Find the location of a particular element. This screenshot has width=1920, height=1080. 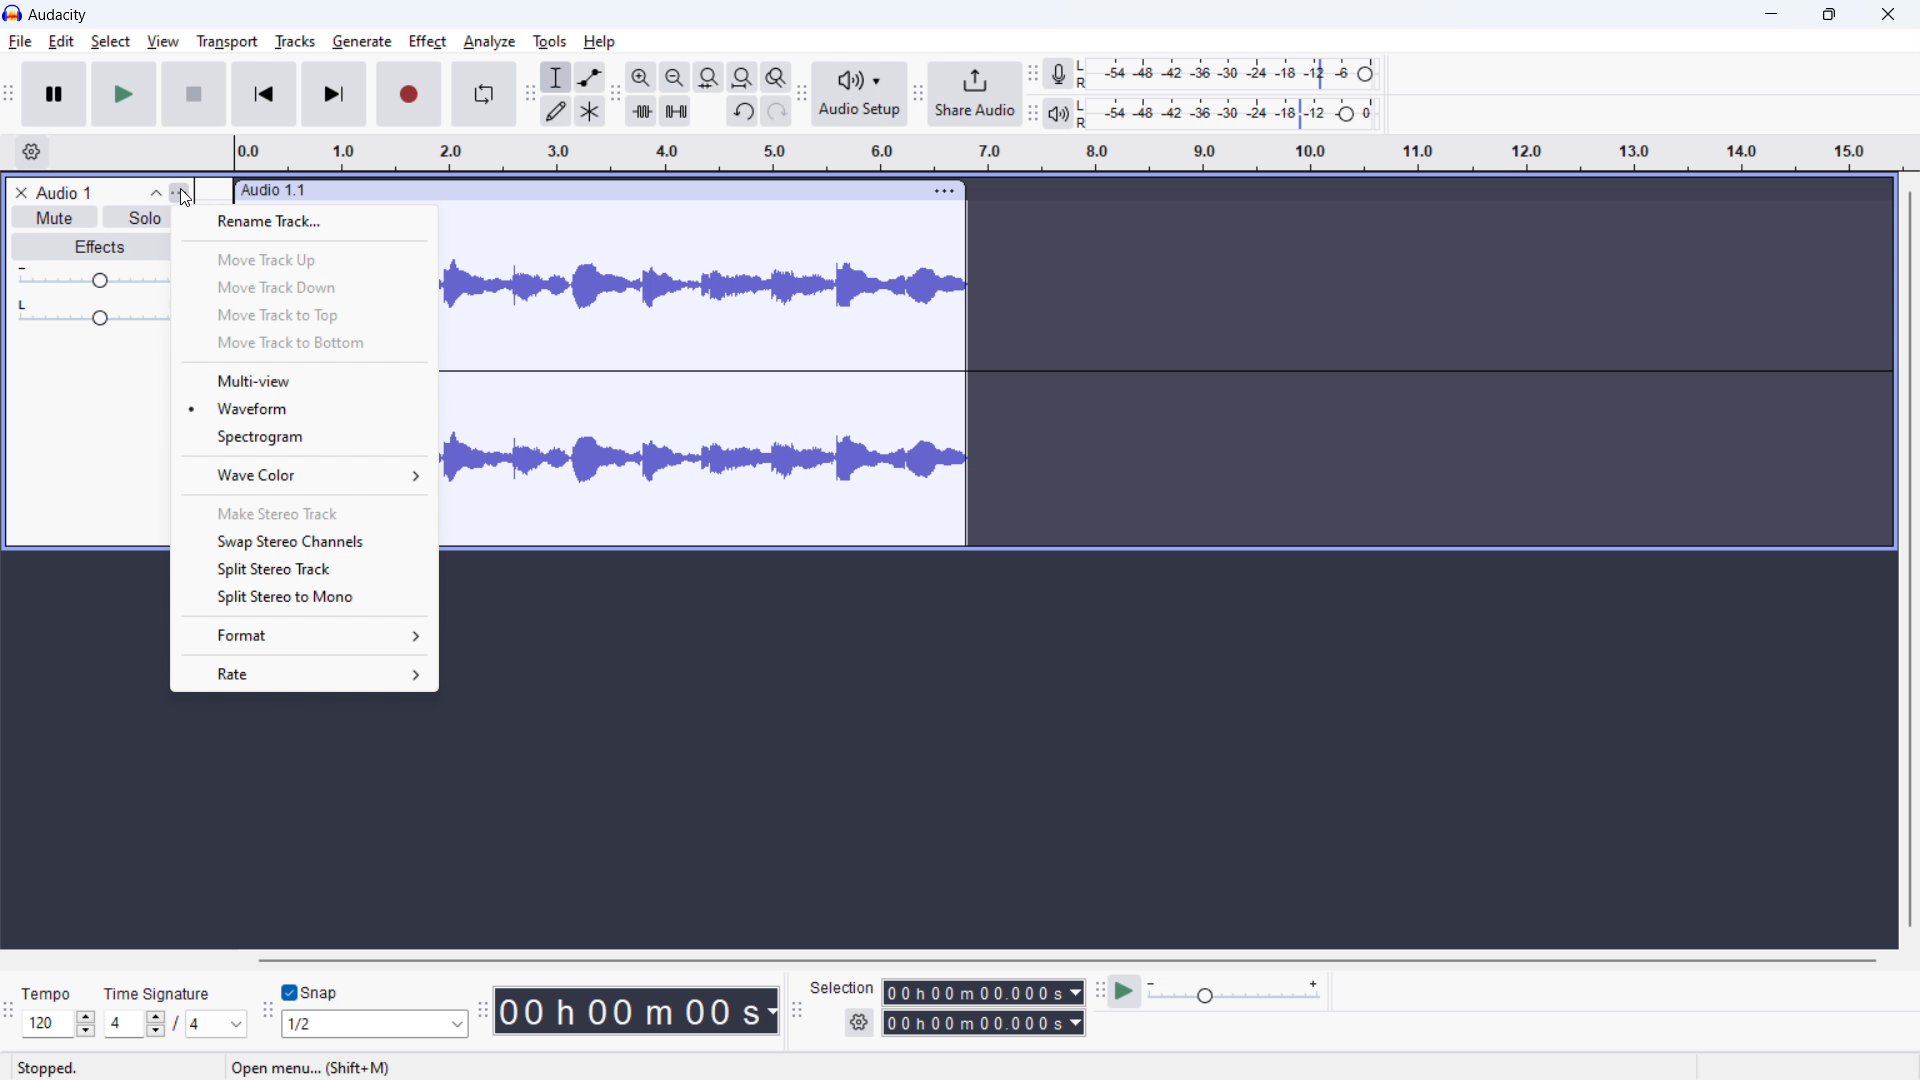

split stereo track is located at coordinates (303, 571).